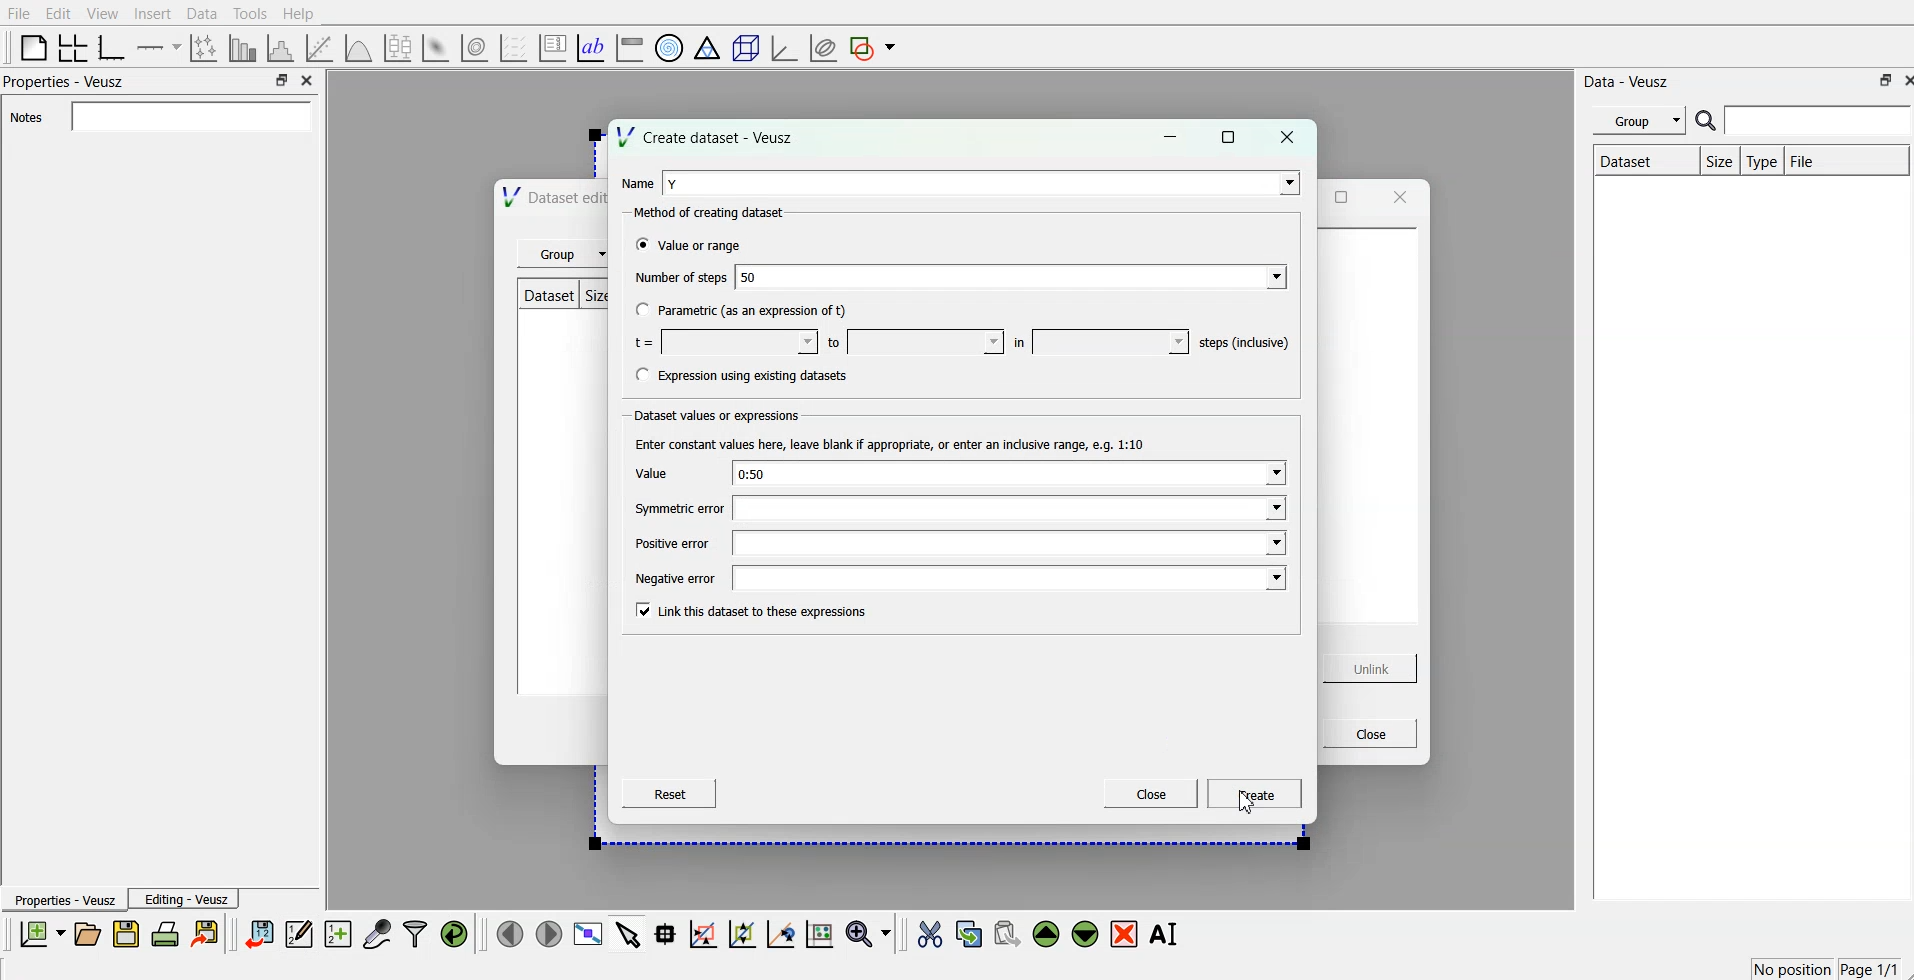 This screenshot has width=1914, height=980. What do you see at coordinates (665, 795) in the screenshot?
I see `Reset` at bounding box center [665, 795].